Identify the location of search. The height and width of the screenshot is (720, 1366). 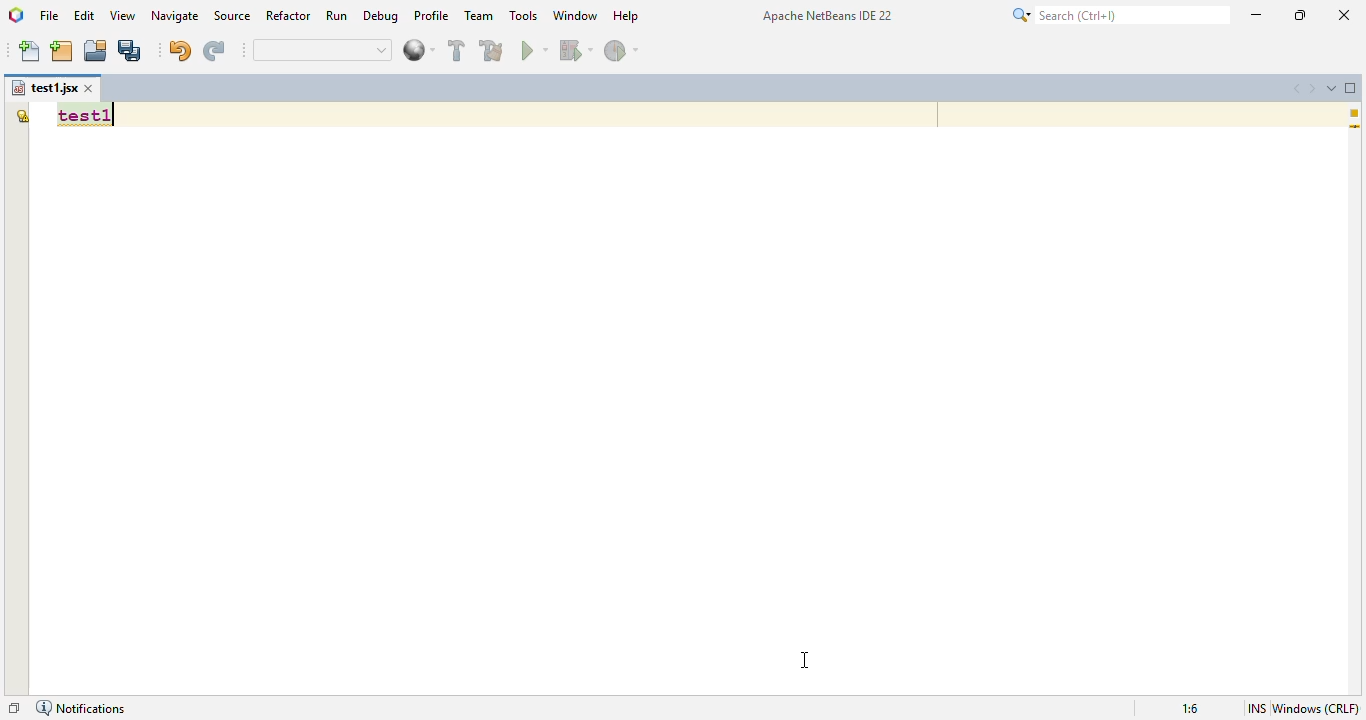
(1117, 15).